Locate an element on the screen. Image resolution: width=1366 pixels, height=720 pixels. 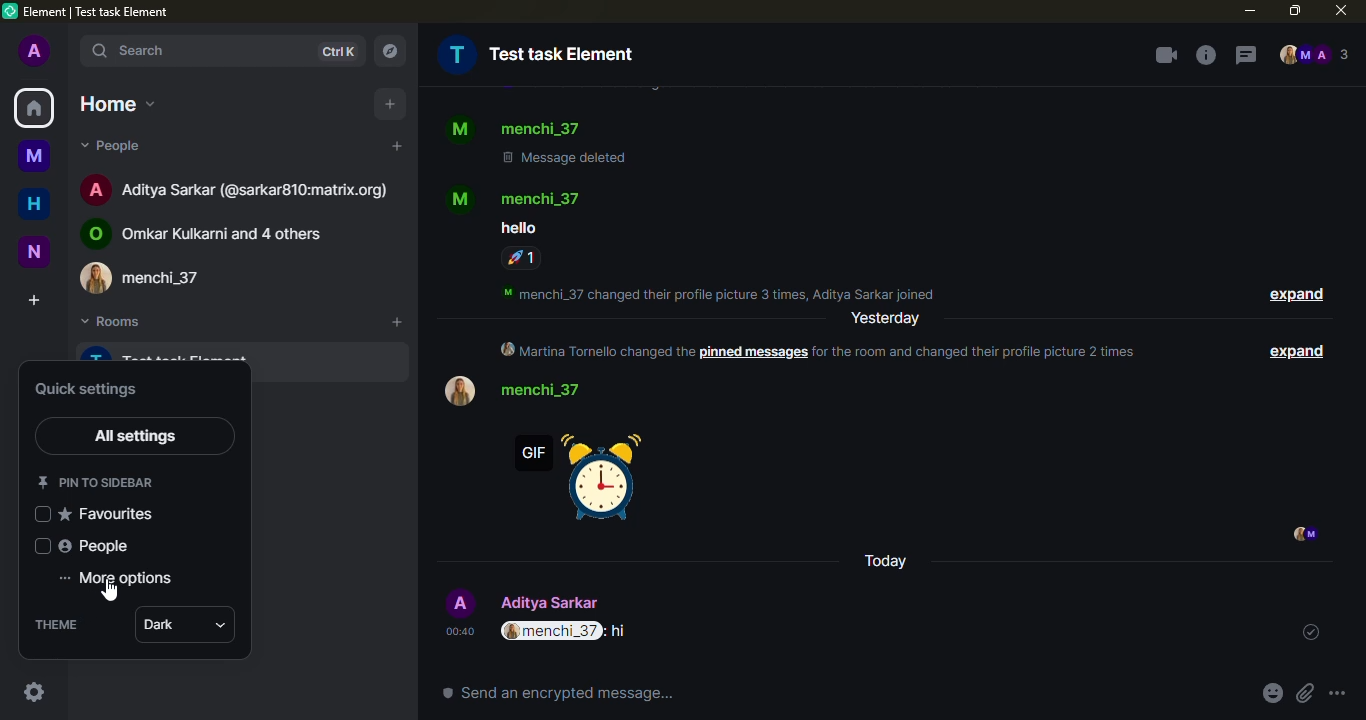
expand is located at coordinates (1296, 296).